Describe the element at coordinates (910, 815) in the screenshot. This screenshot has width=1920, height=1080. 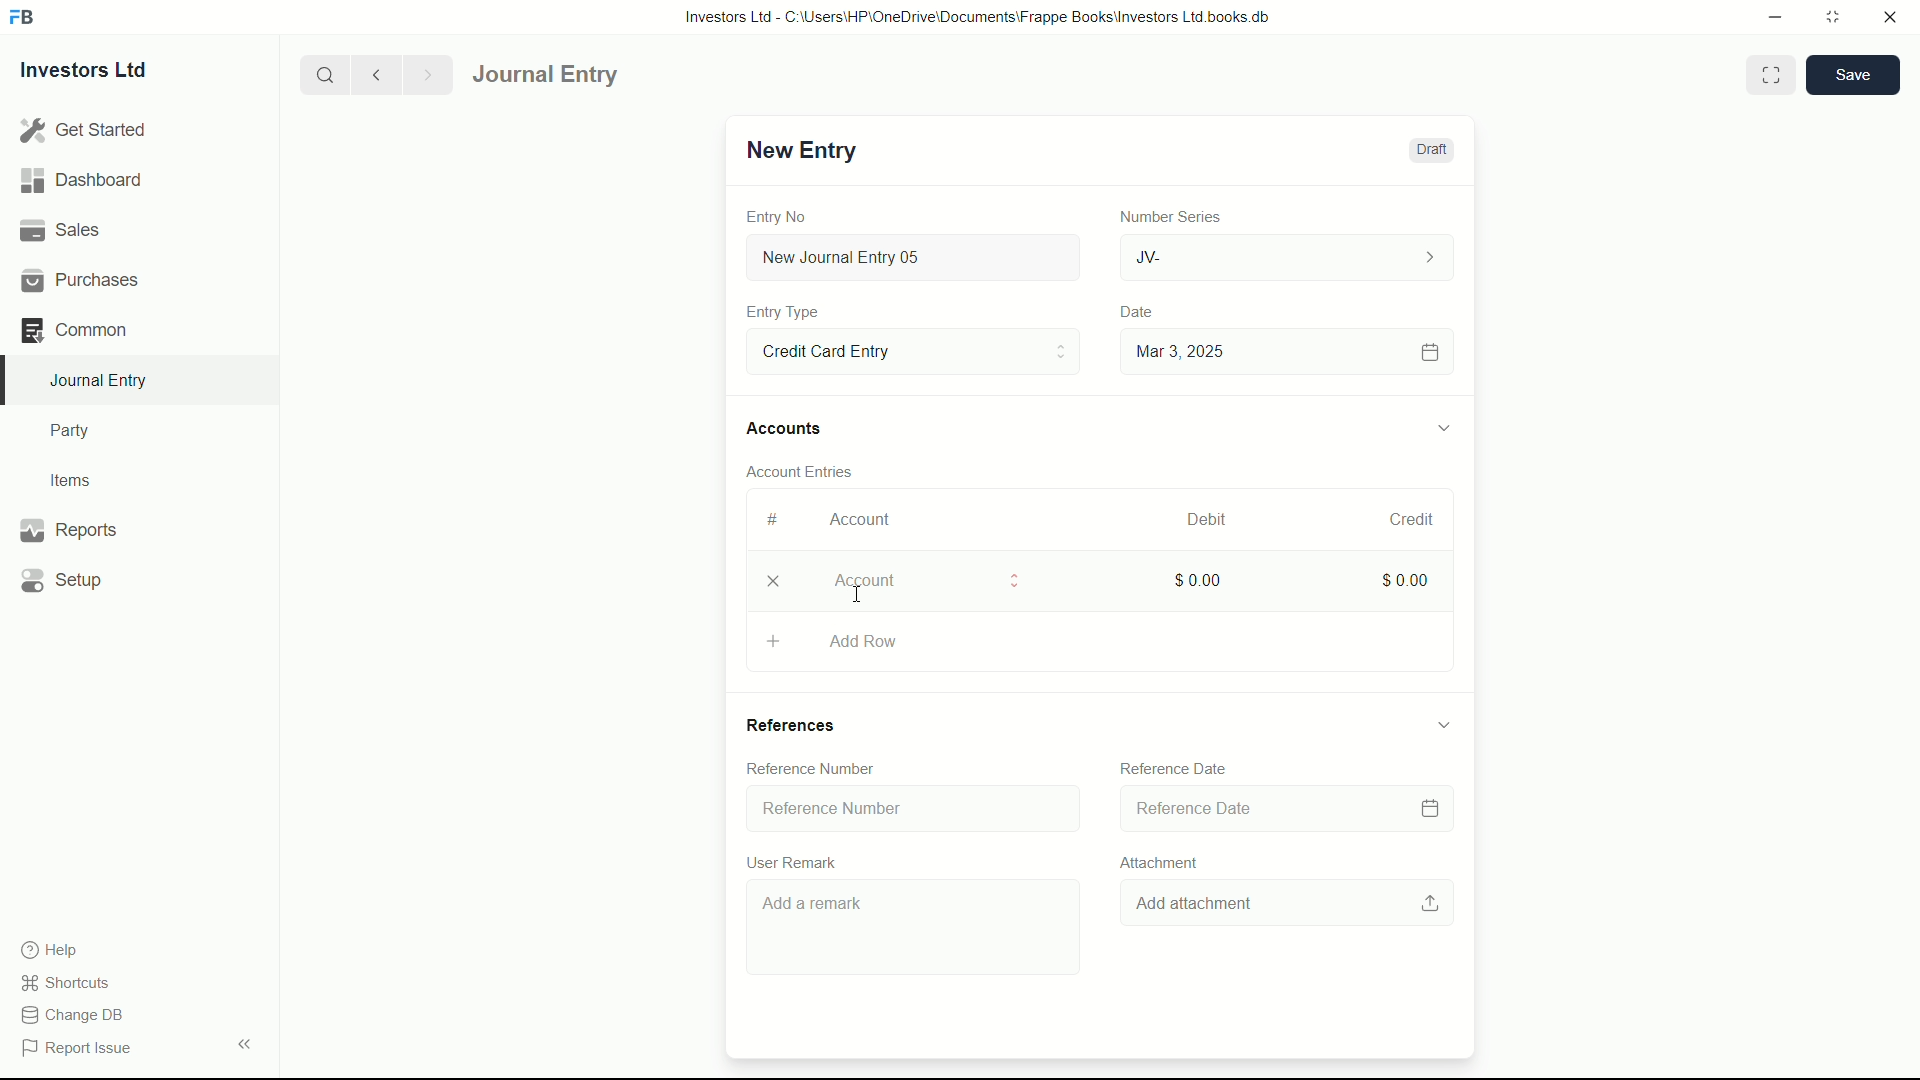
I see `Reference Number` at that location.